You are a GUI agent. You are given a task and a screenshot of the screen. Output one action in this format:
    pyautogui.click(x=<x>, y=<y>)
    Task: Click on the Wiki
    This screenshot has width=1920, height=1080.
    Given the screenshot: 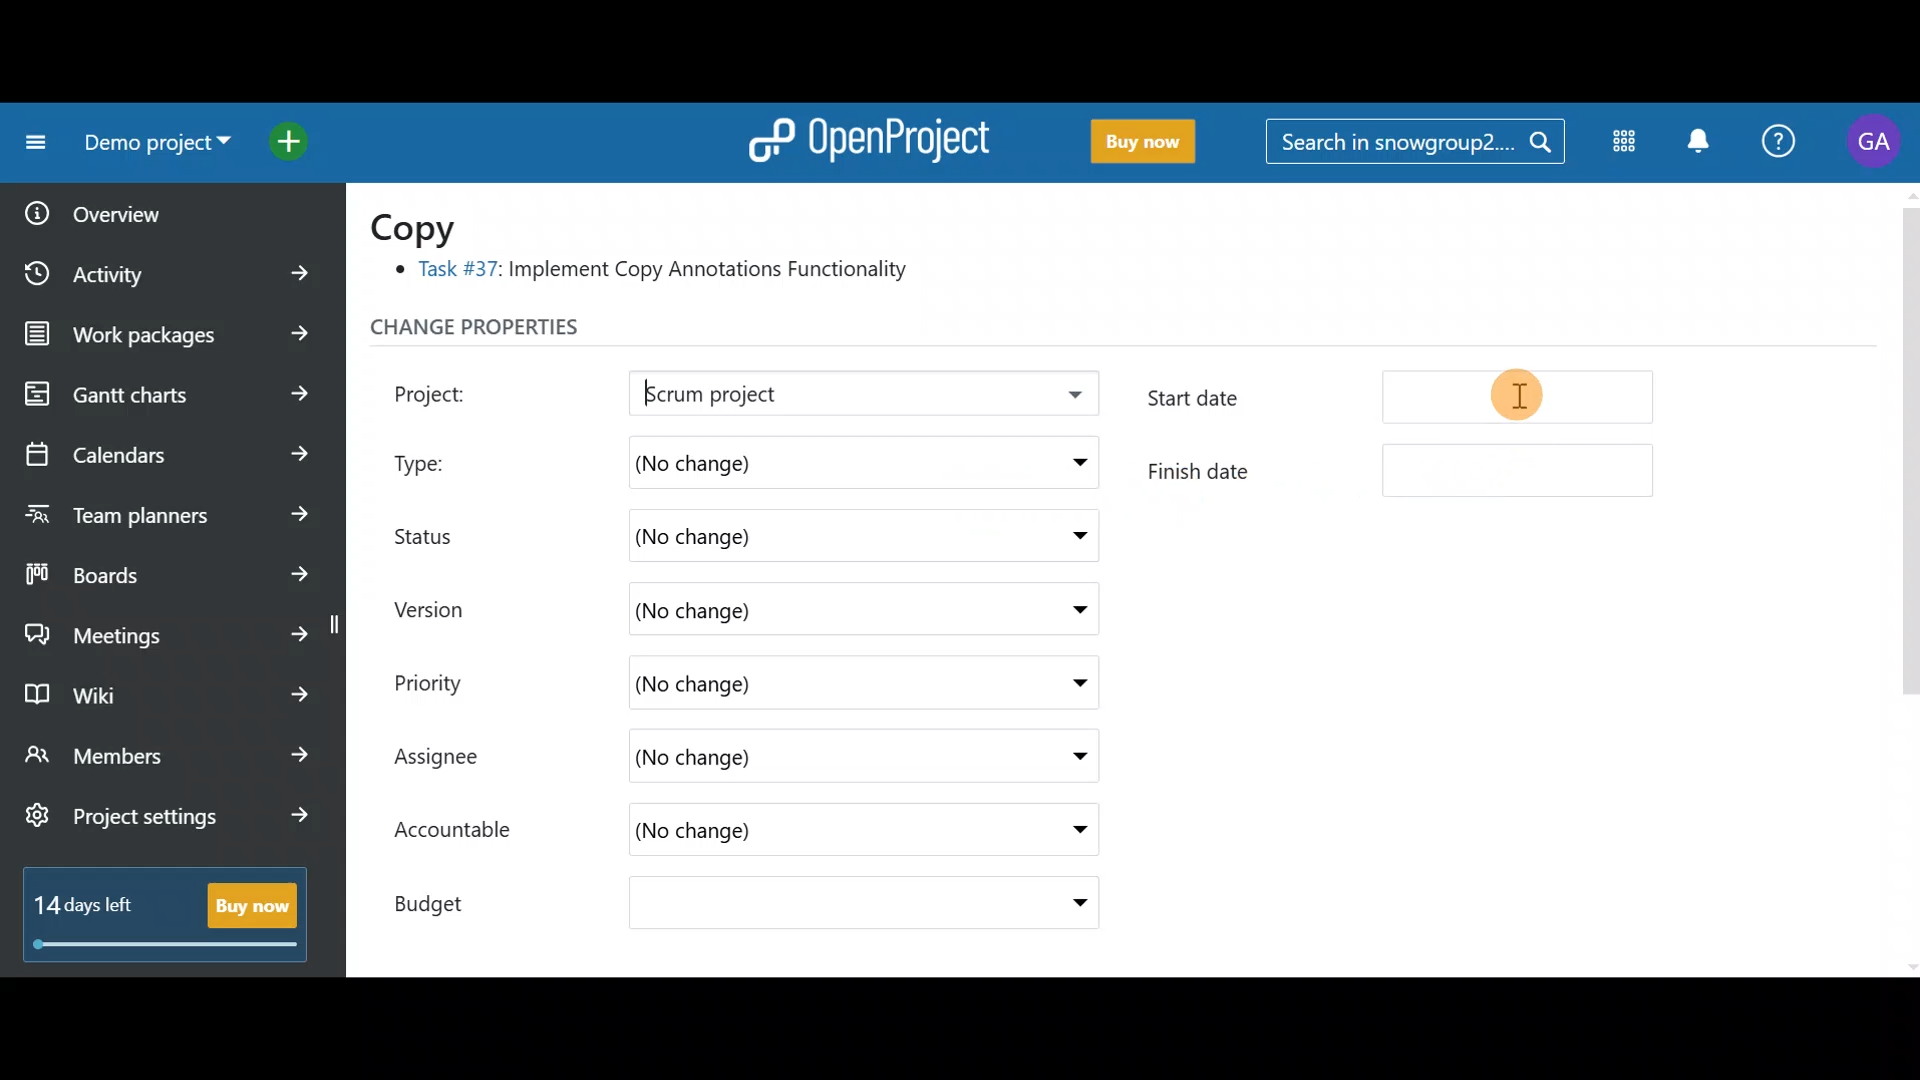 What is the action you would take?
    pyautogui.click(x=163, y=689)
    